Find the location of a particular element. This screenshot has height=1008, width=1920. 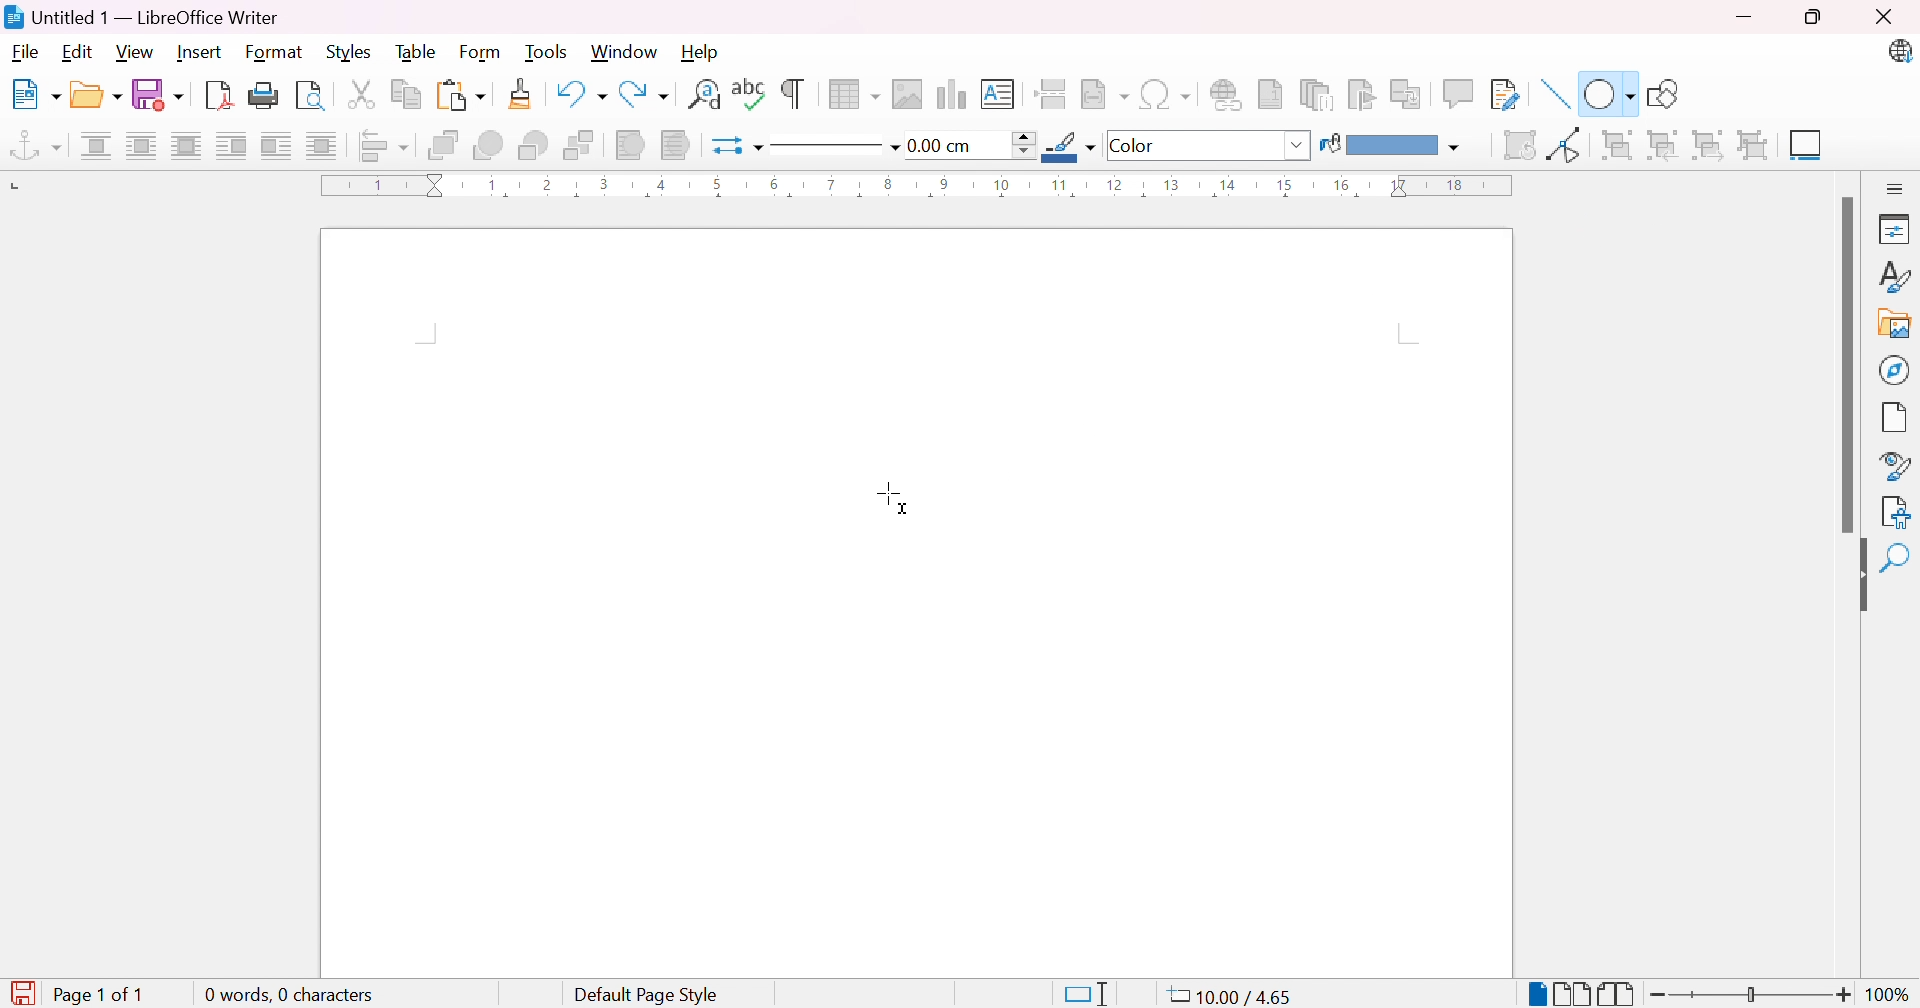

Toggle print preview is located at coordinates (312, 96).